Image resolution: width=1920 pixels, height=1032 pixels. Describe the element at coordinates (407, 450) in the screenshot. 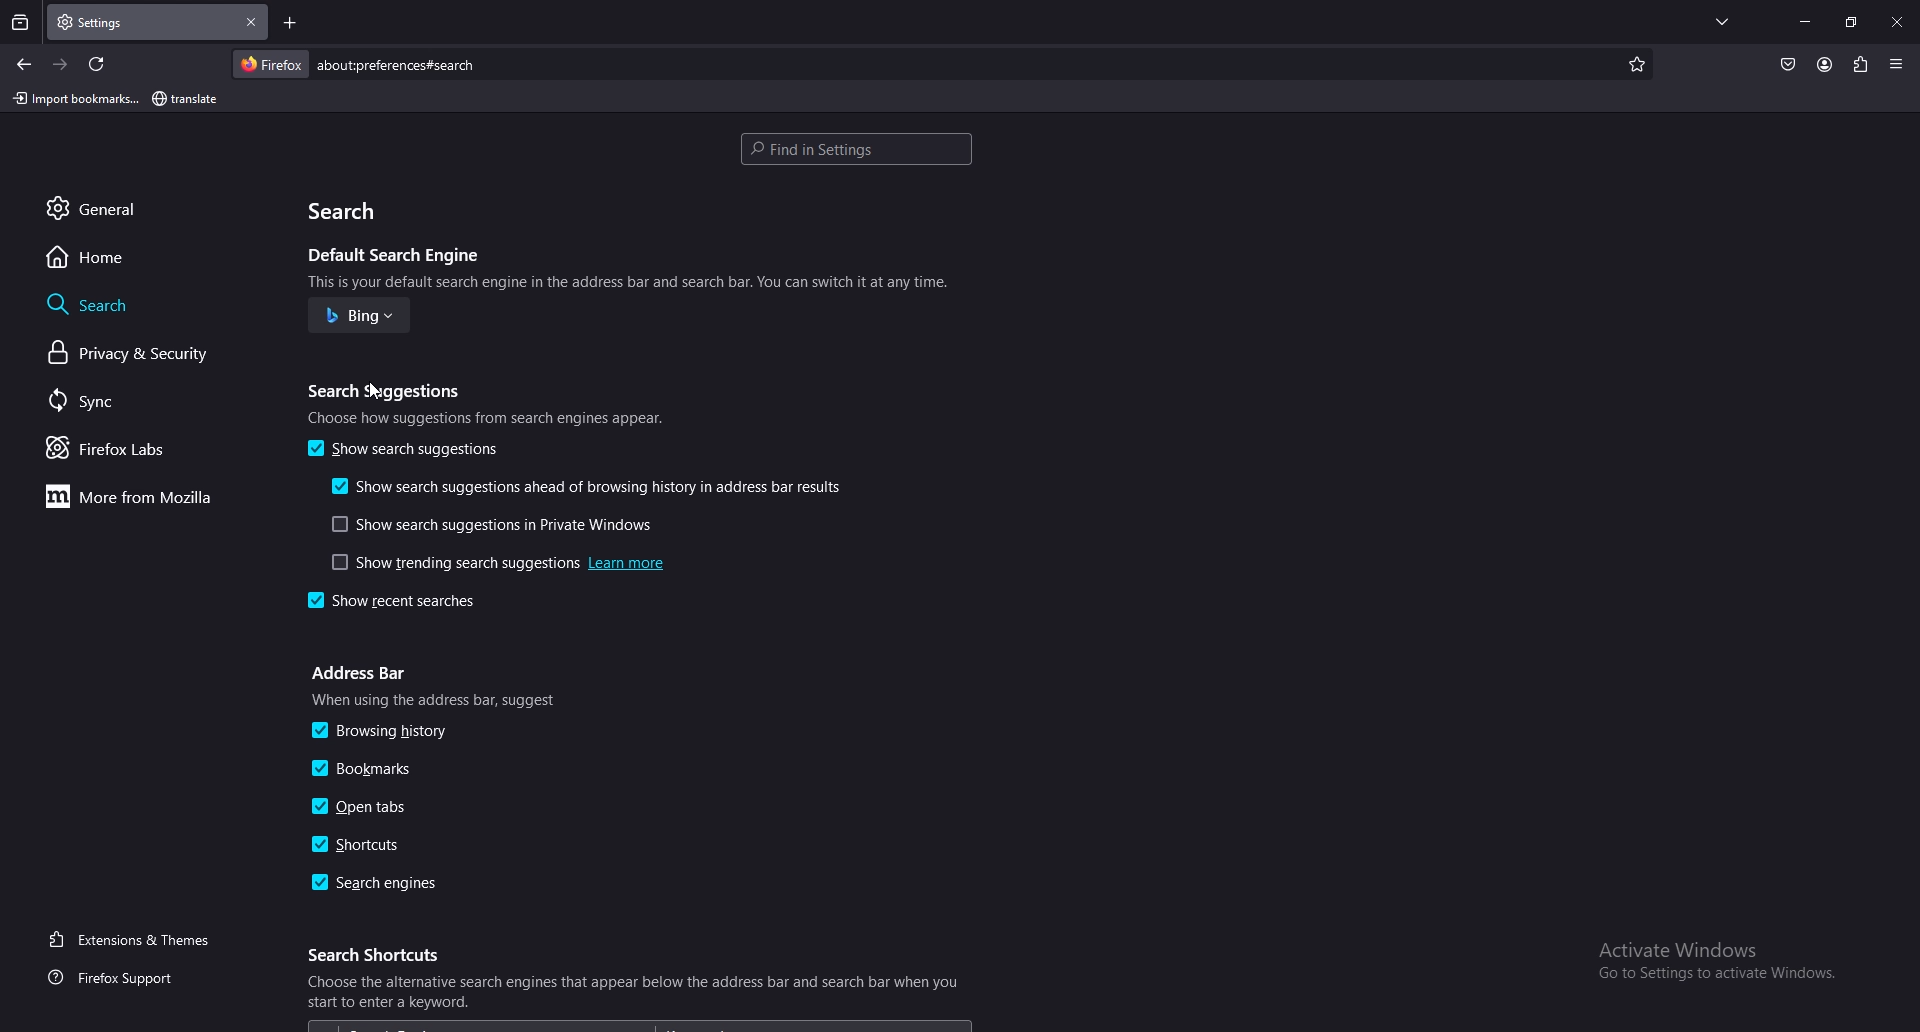

I see `show search suggestions` at that location.